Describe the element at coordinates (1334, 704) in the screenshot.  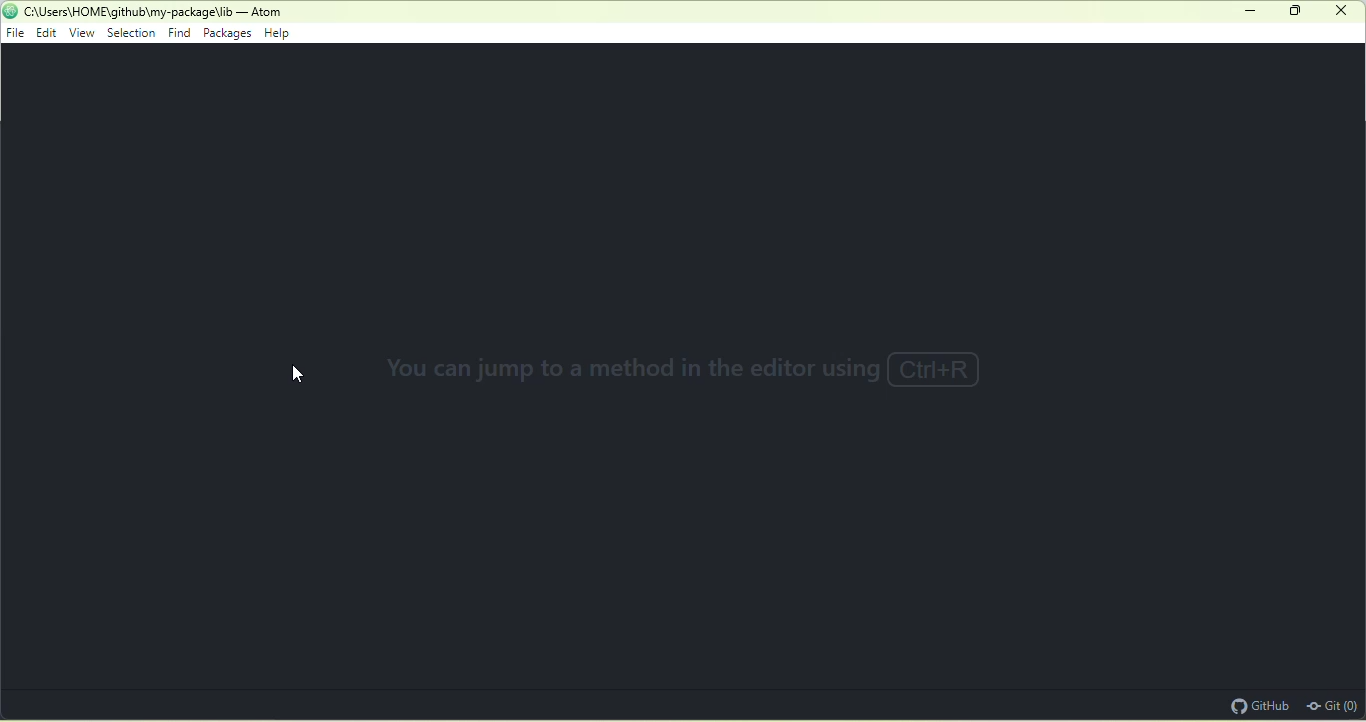
I see `git` at that location.